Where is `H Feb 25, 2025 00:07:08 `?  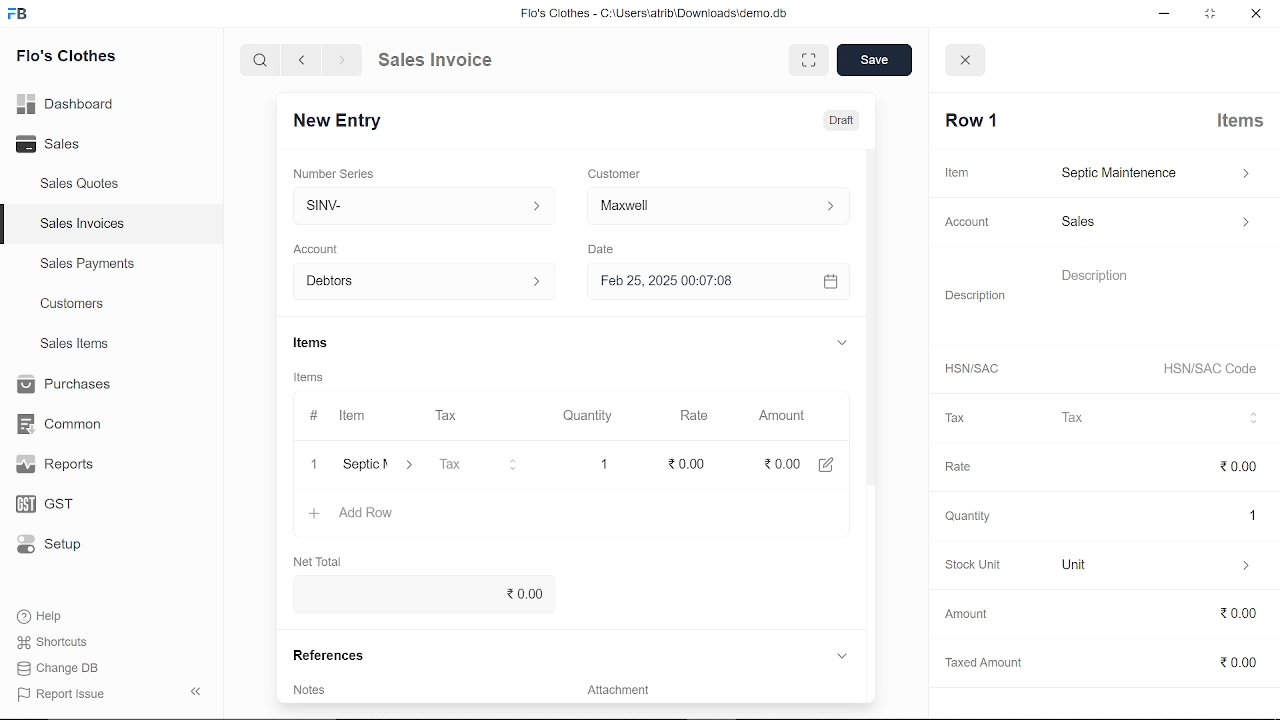
H Feb 25, 2025 00:07:08  is located at coordinates (690, 280).